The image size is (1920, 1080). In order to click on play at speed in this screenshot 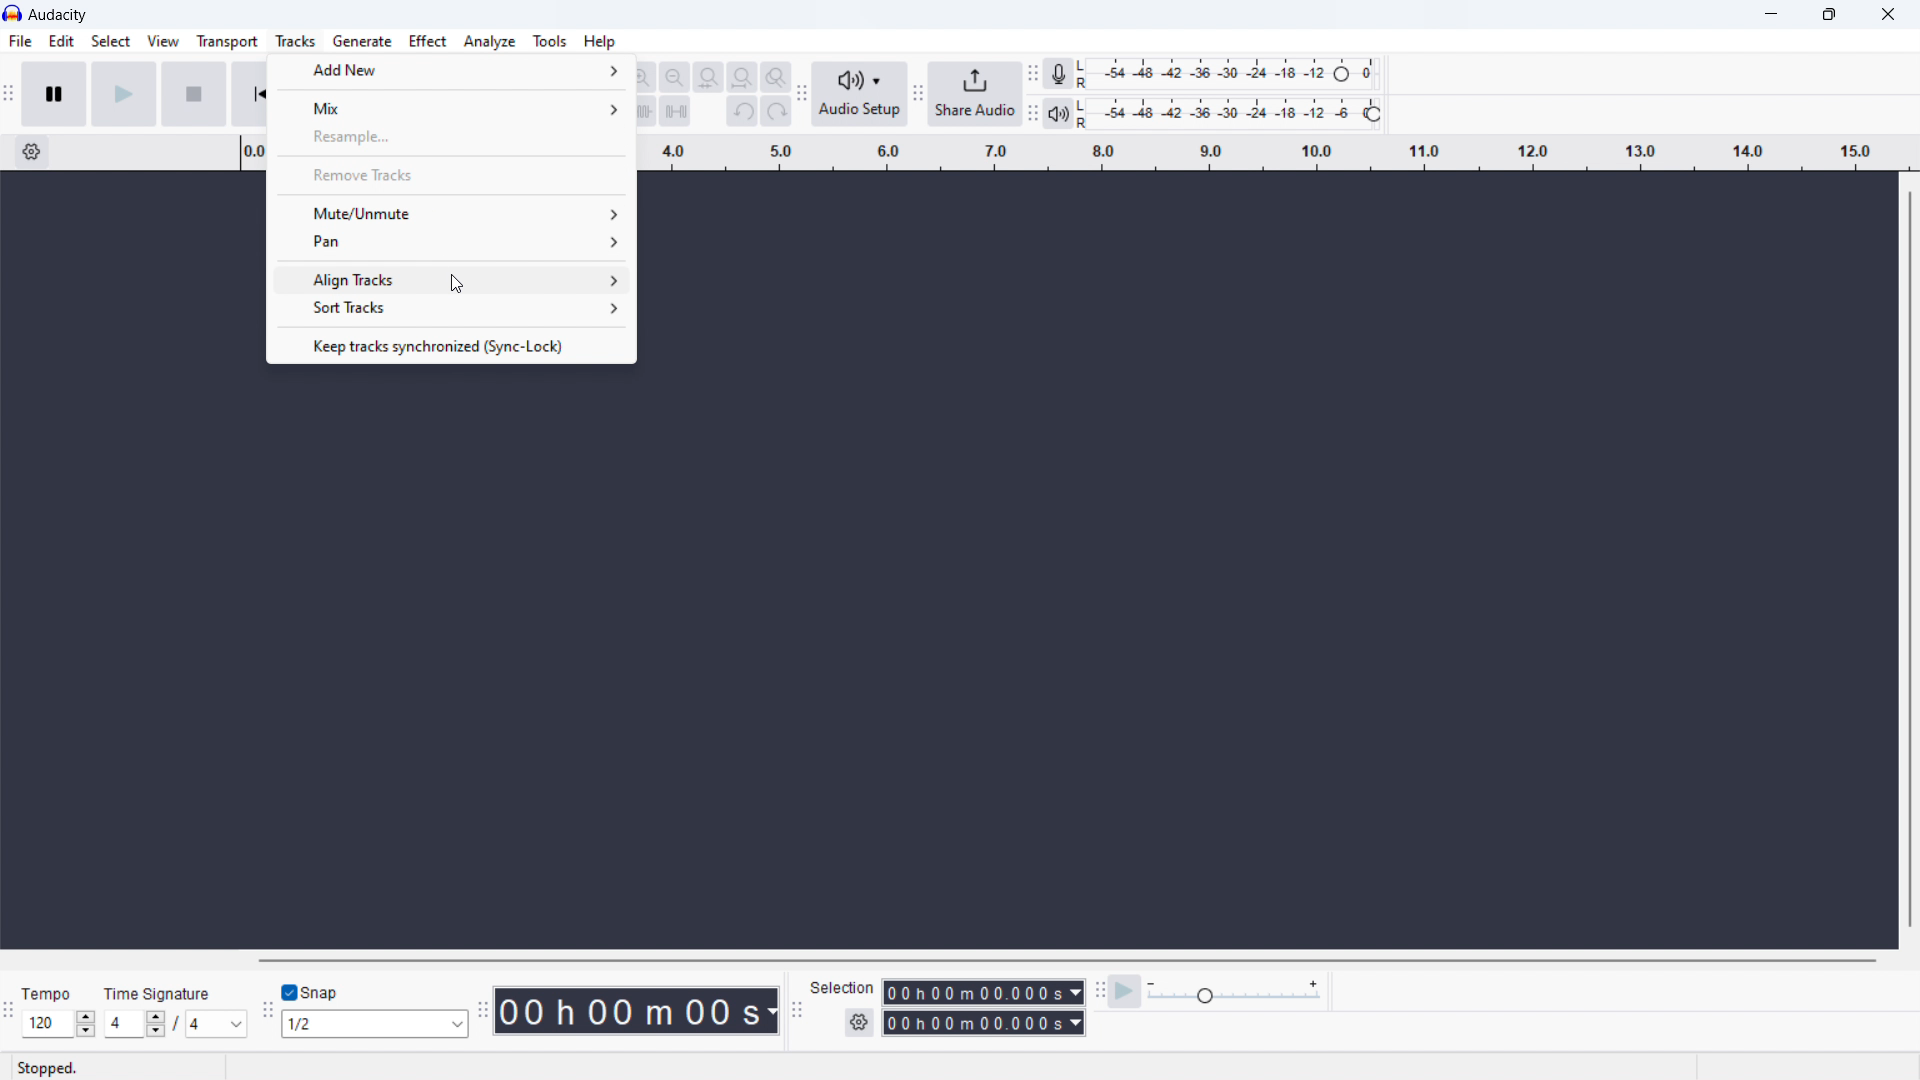, I will do `click(1127, 991)`.